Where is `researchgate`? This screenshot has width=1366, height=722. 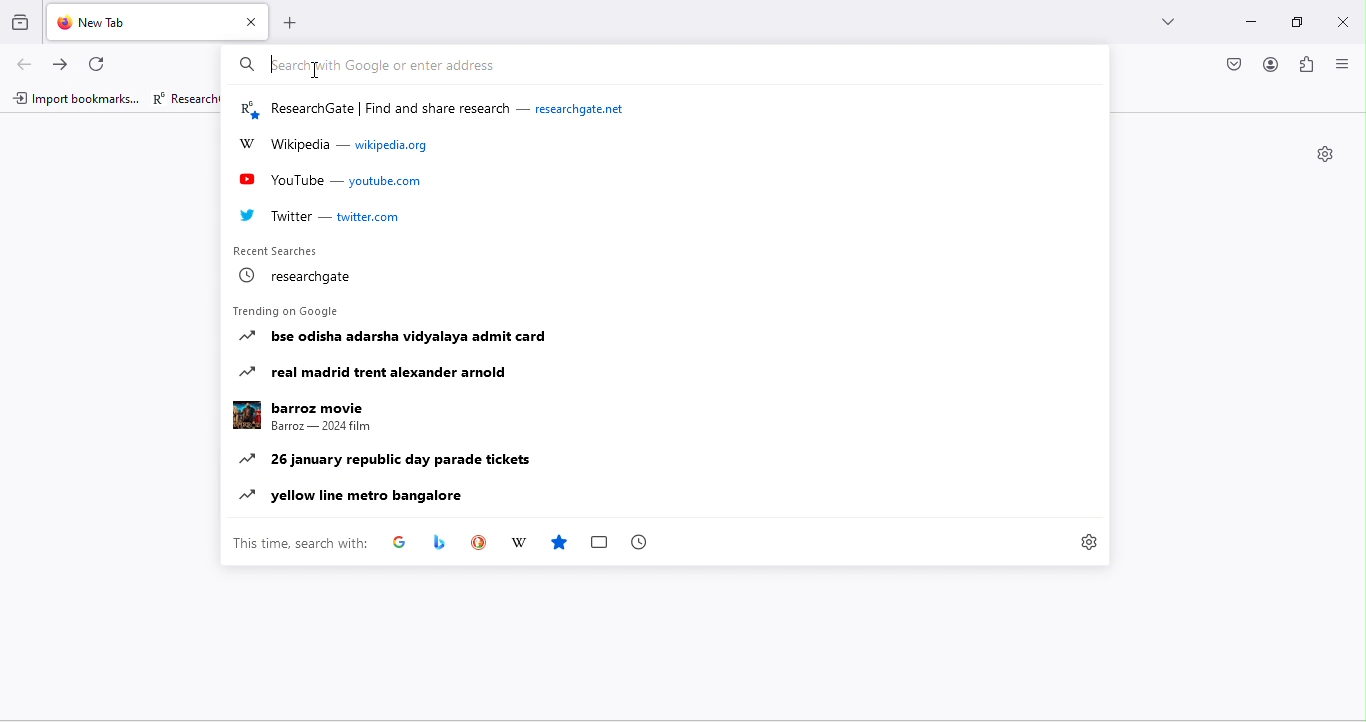 researchgate is located at coordinates (184, 99).